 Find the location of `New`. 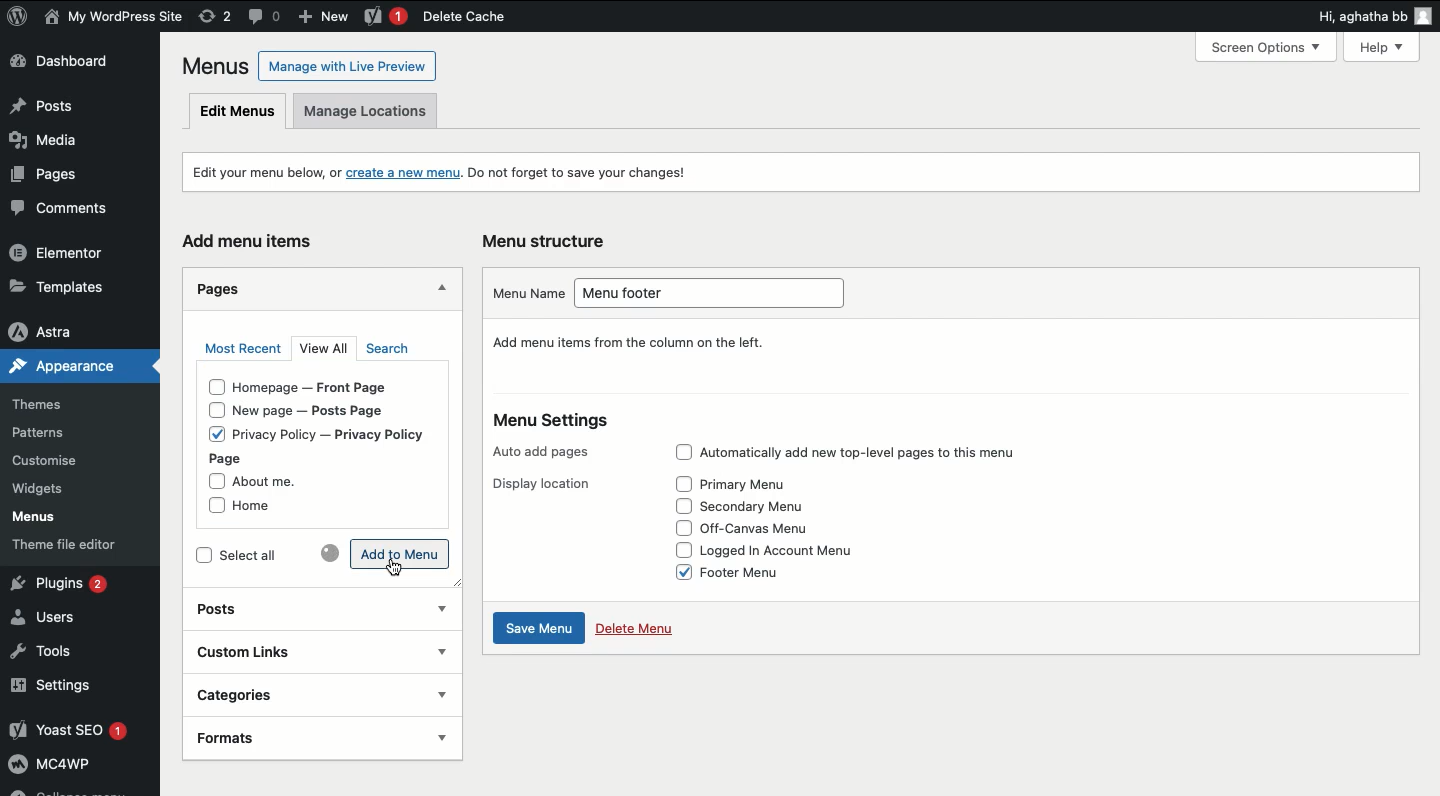

New is located at coordinates (327, 18).